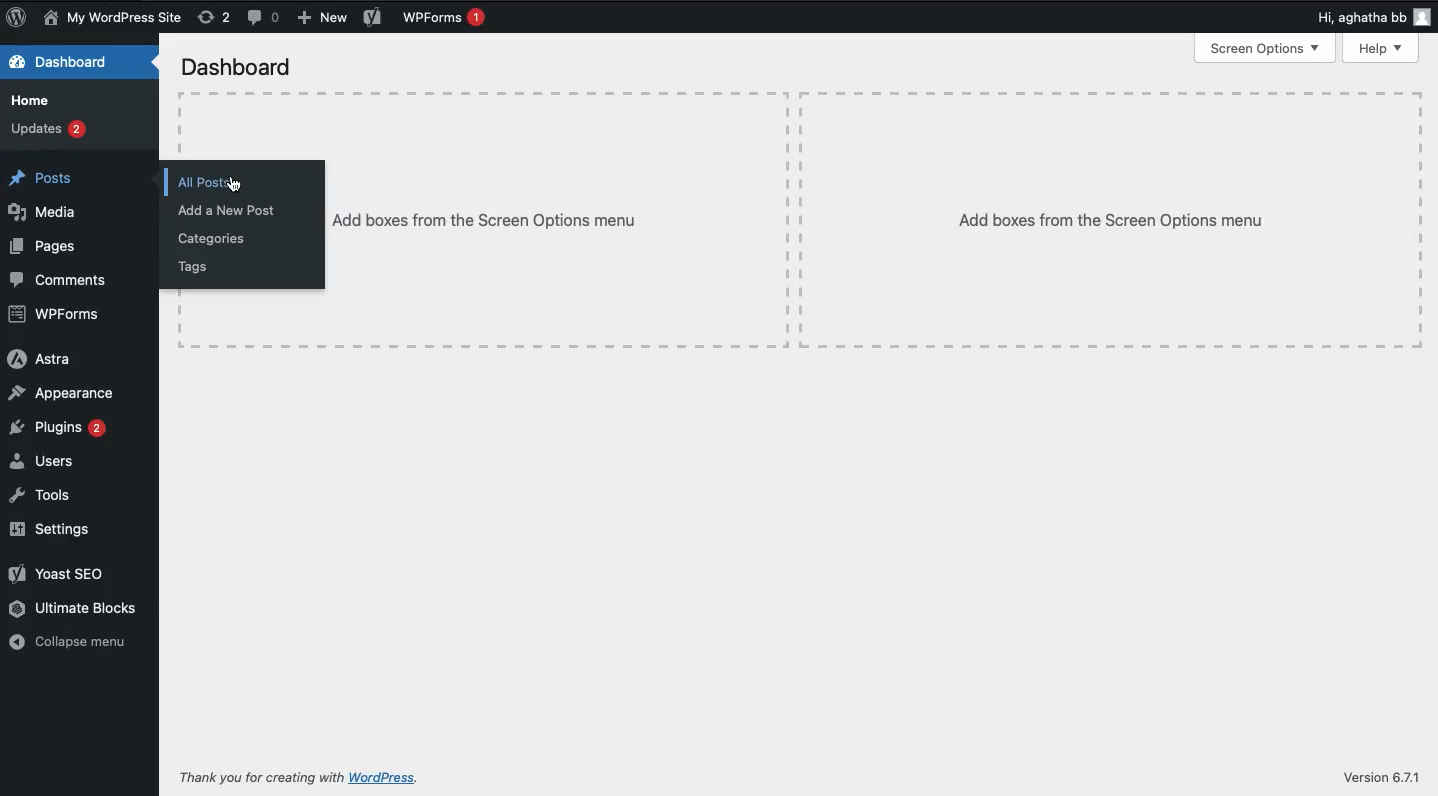 This screenshot has width=1438, height=796. I want to click on Comments, so click(58, 280).